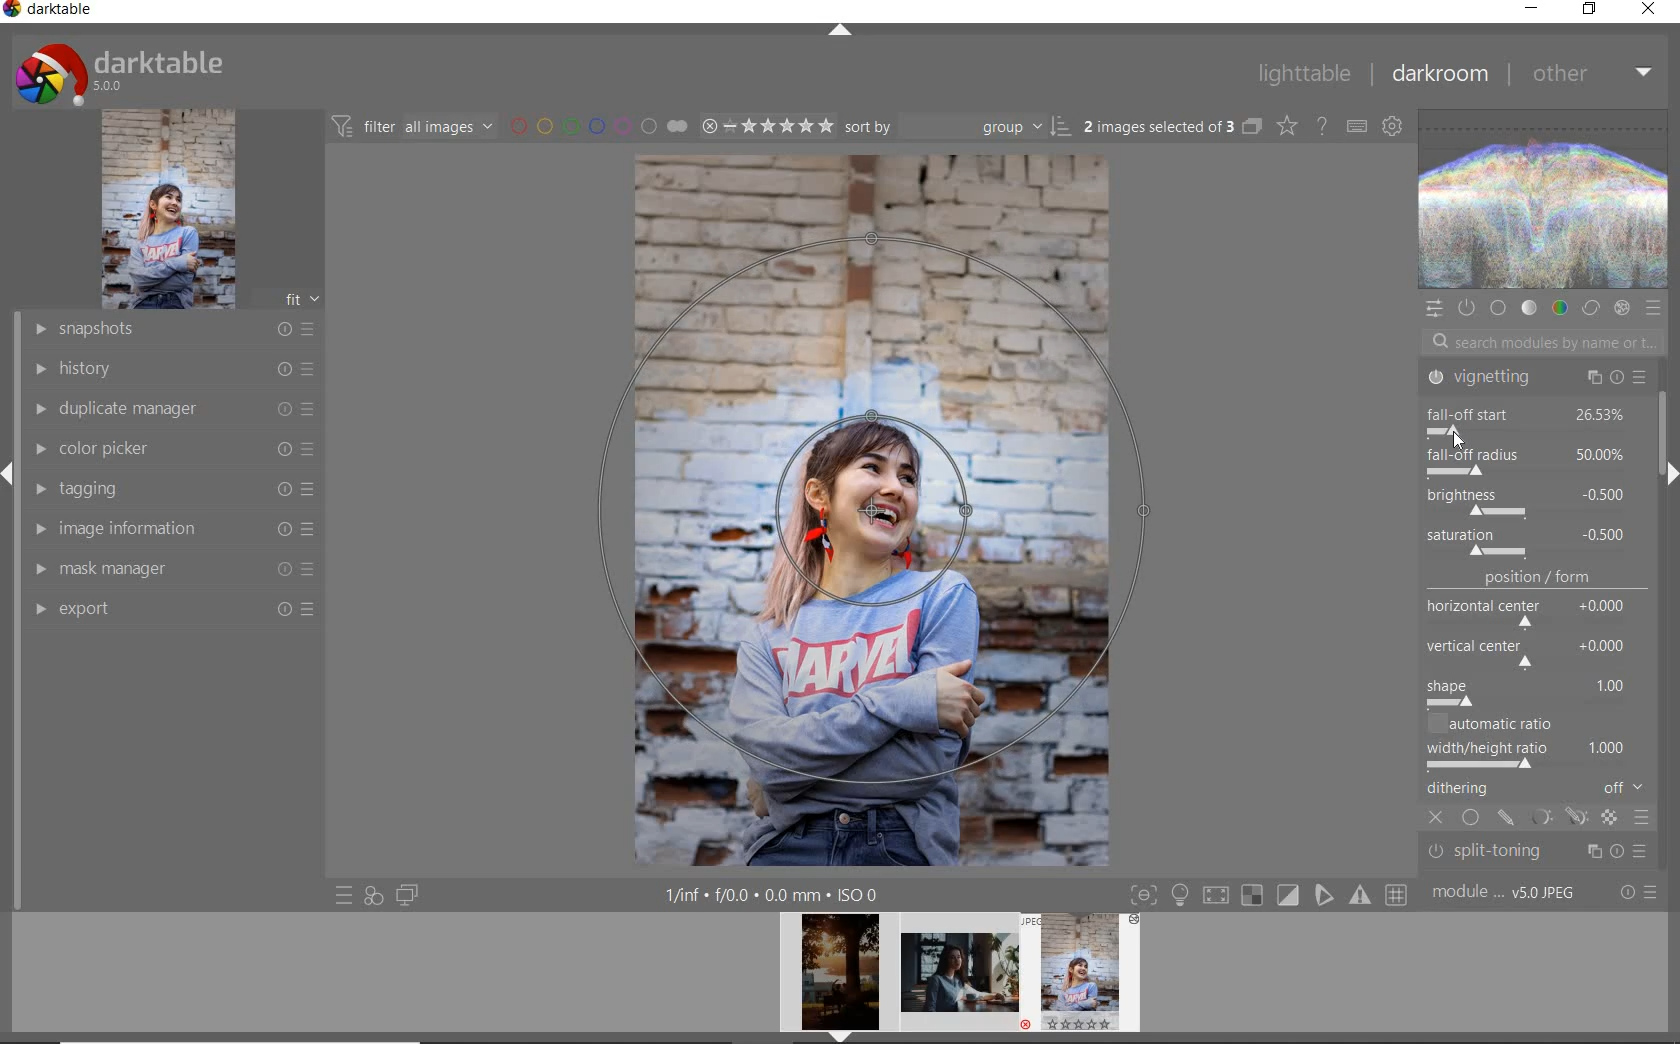 Image resolution: width=1680 pixels, height=1044 pixels. I want to click on display a second darkroom image window, so click(408, 895).